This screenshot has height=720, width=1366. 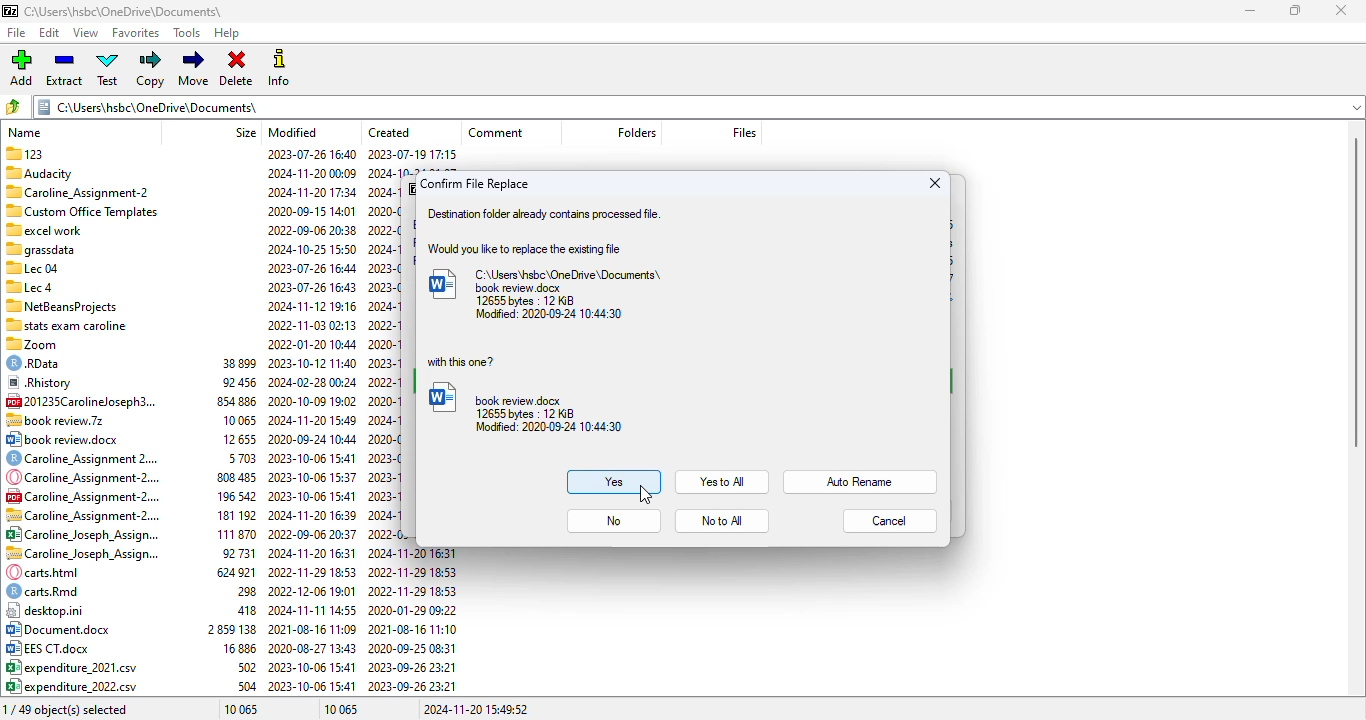 What do you see at coordinates (67, 325) in the screenshot?
I see `“stats exam caroline` at bounding box center [67, 325].